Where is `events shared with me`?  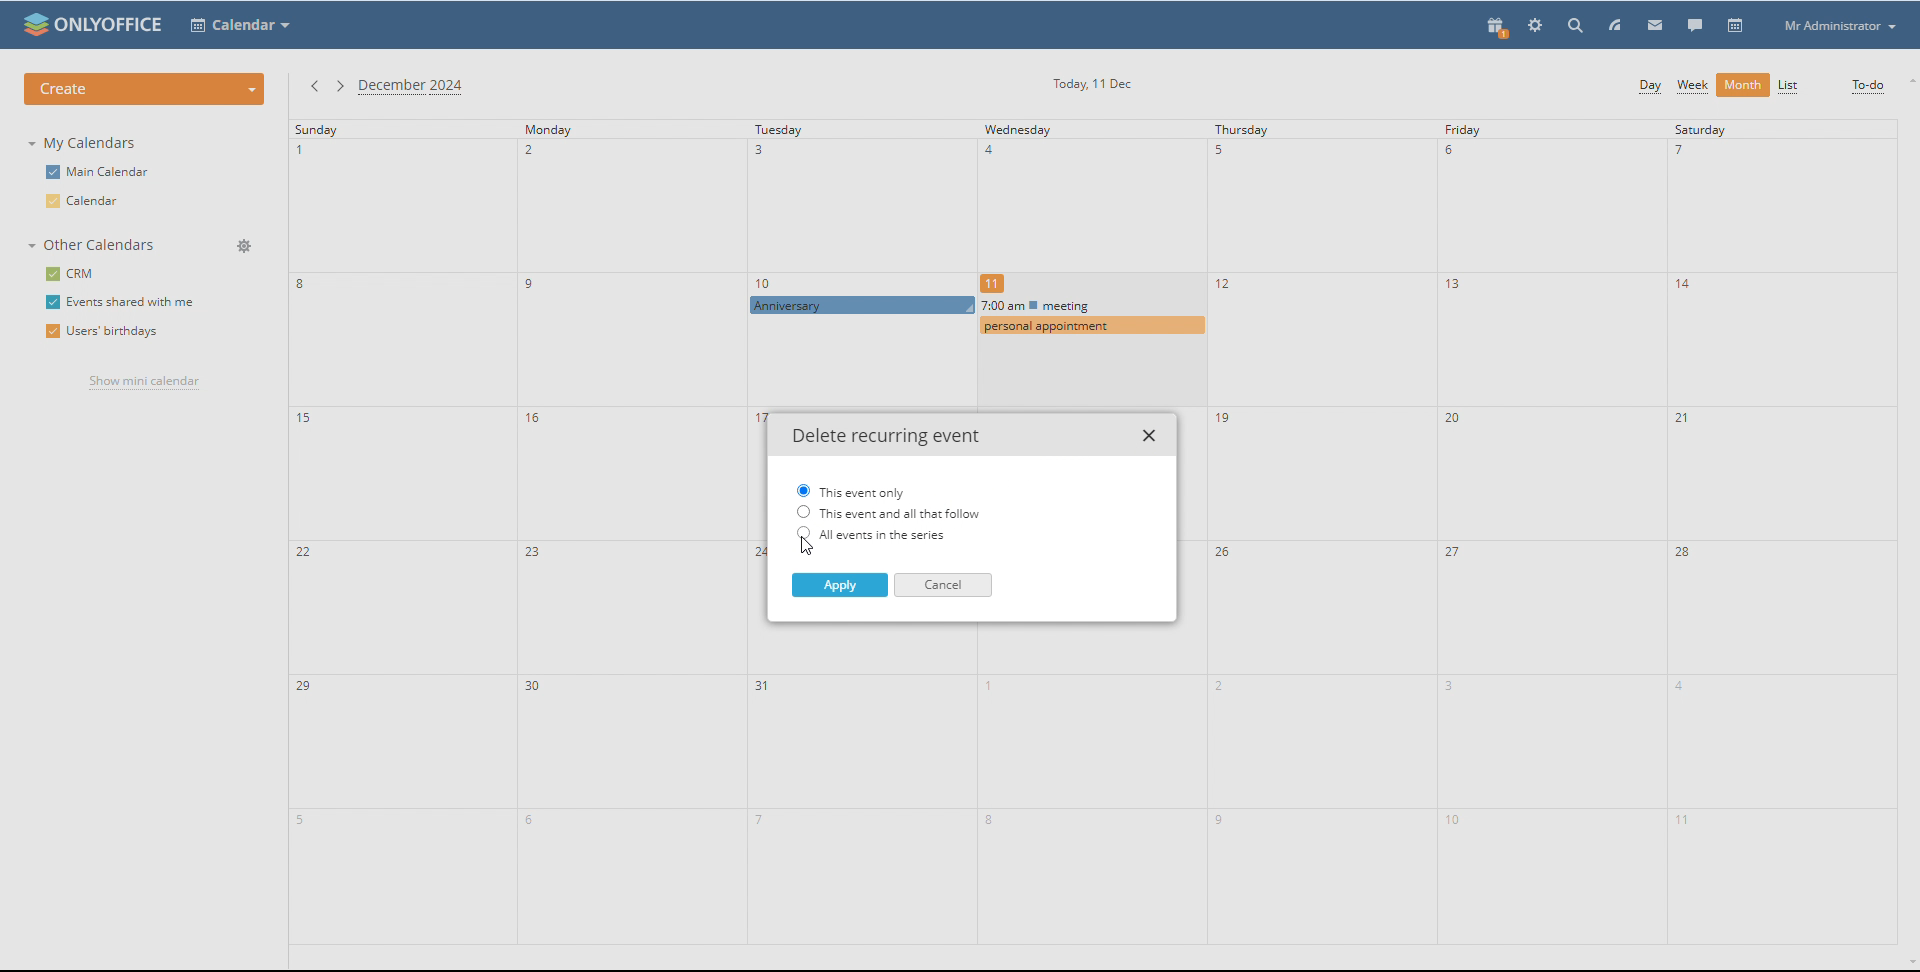
events shared with me is located at coordinates (123, 302).